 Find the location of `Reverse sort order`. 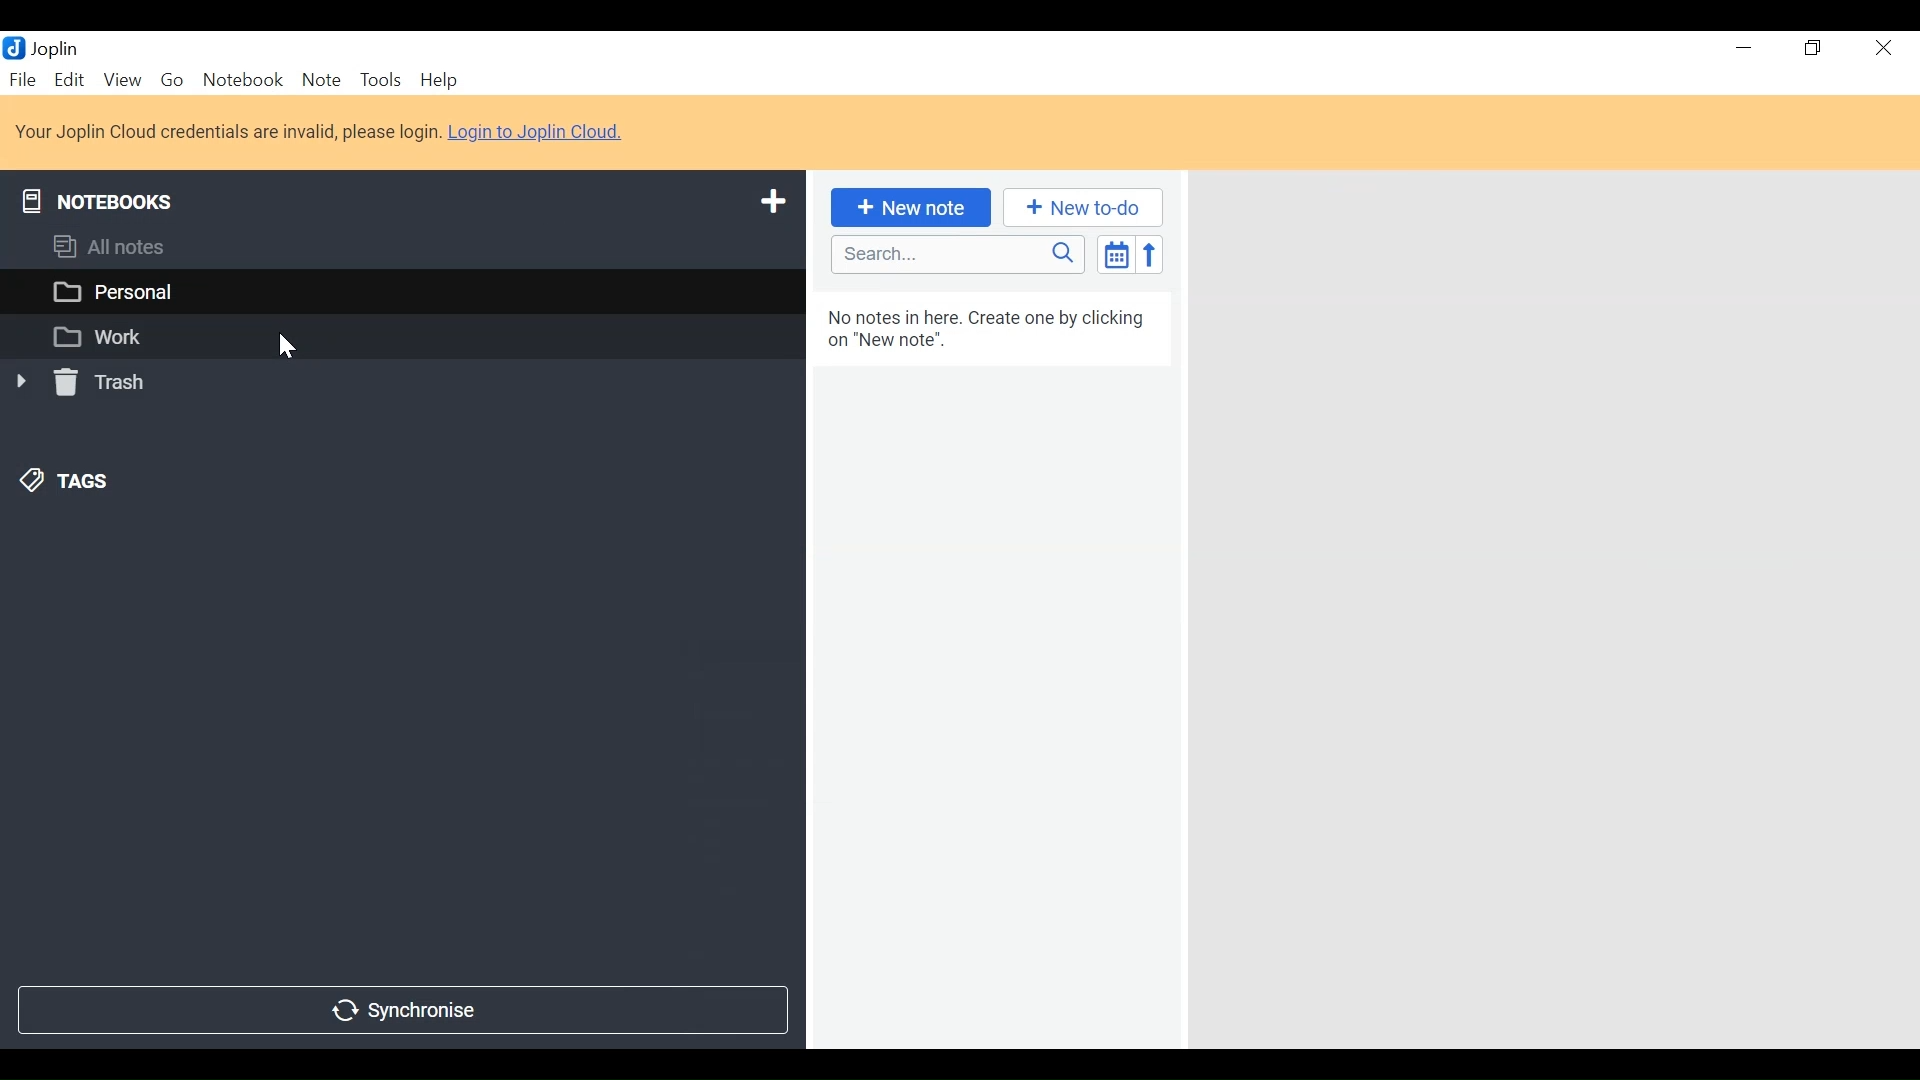

Reverse sort order is located at coordinates (1148, 254).